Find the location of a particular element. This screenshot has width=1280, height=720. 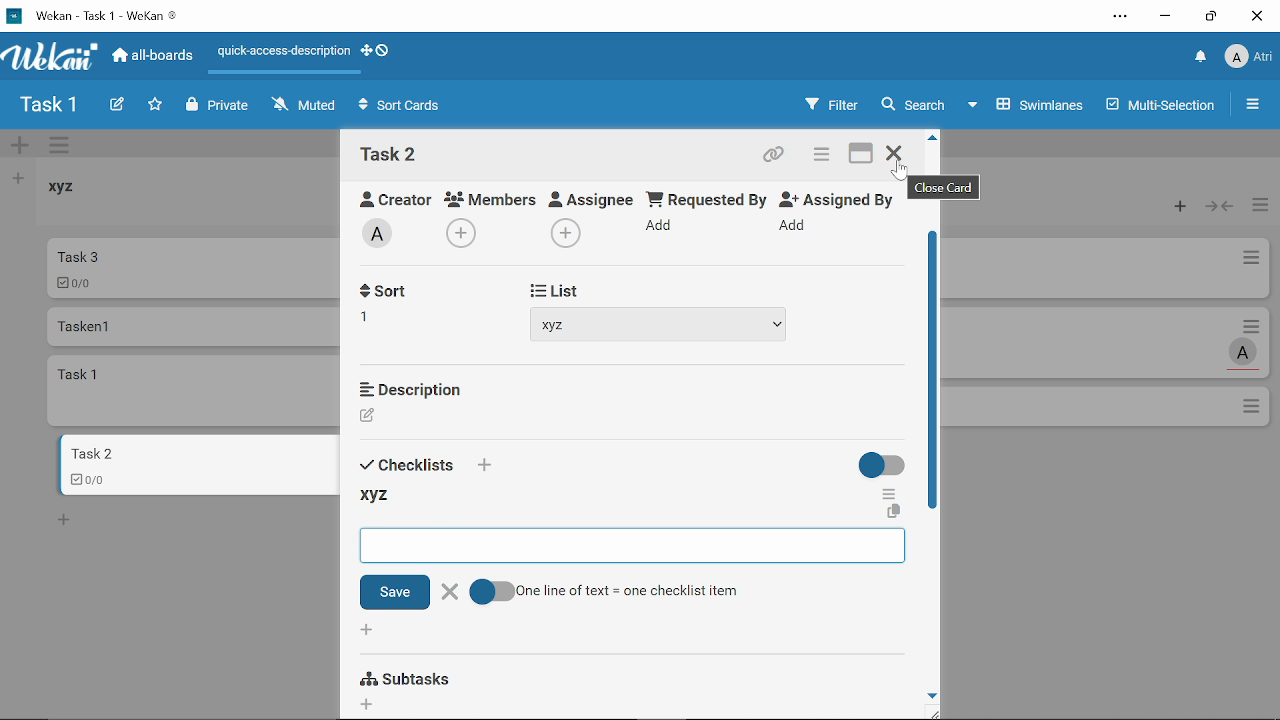

Received is located at coordinates (405, 293).